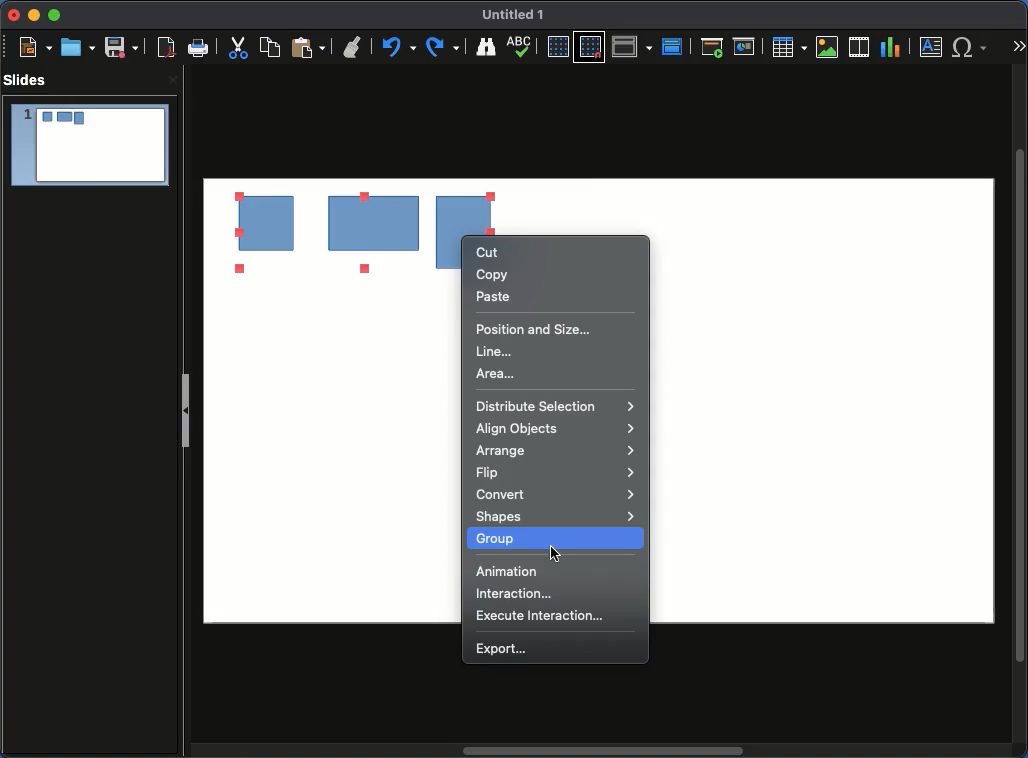 The image size is (1028, 758). What do you see at coordinates (171, 82) in the screenshot?
I see `Close` at bounding box center [171, 82].